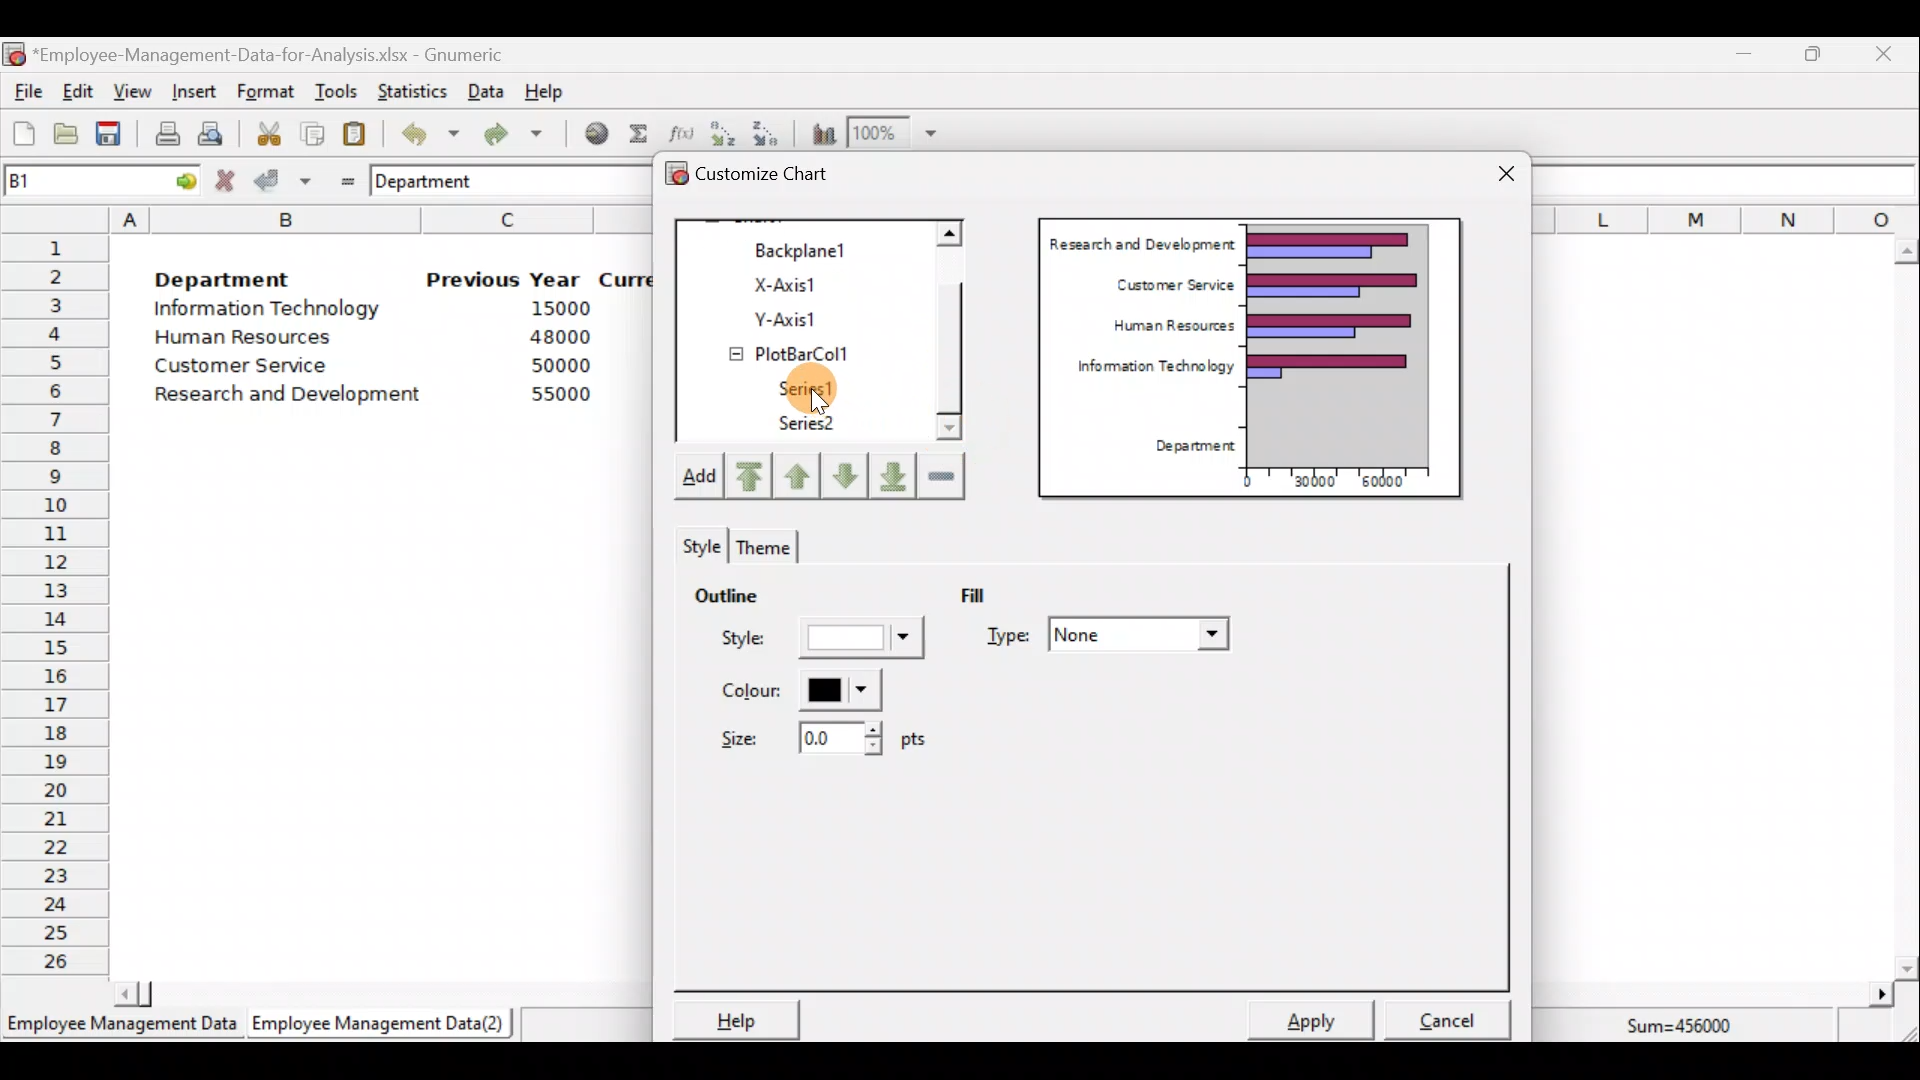 The image size is (1920, 1080). Describe the element at coordinates (253, 339) in the screenshot. I see `Human Resources` at that location.